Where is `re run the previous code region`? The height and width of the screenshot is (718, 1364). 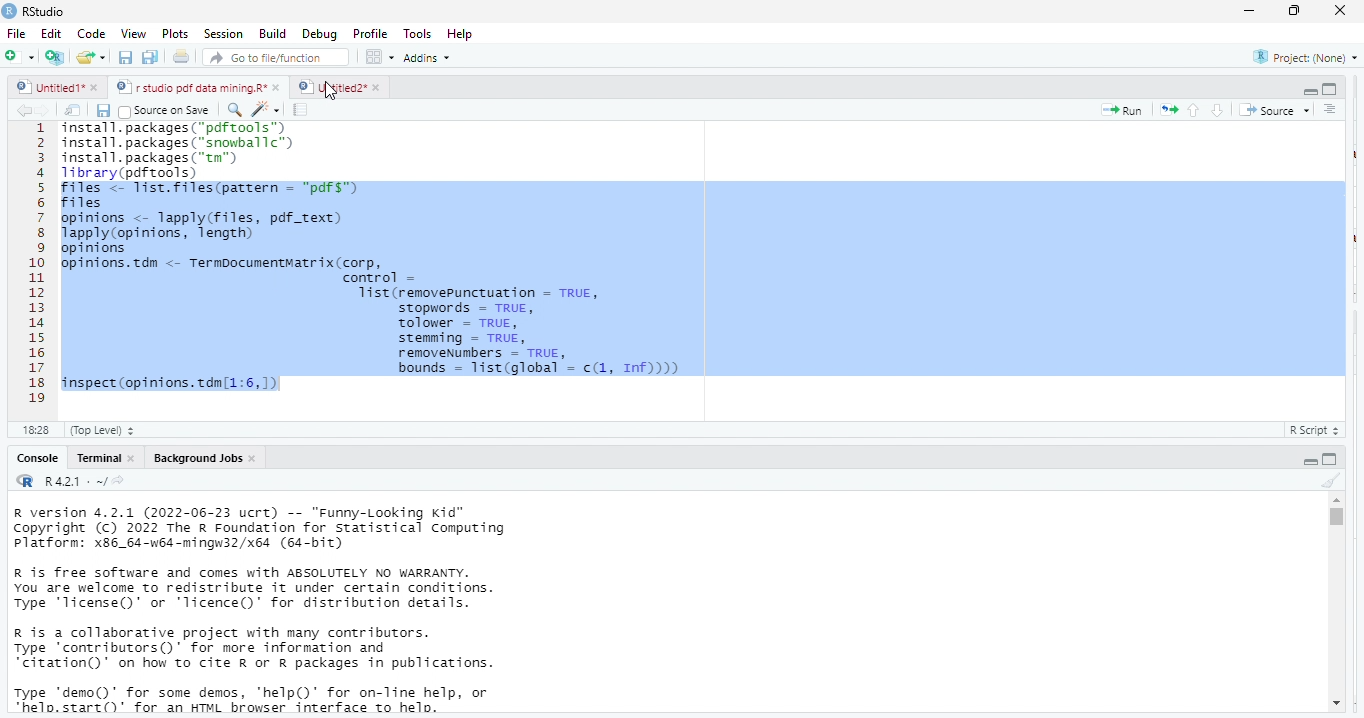
re run the previous code region is located at coordinates (1165, 109).